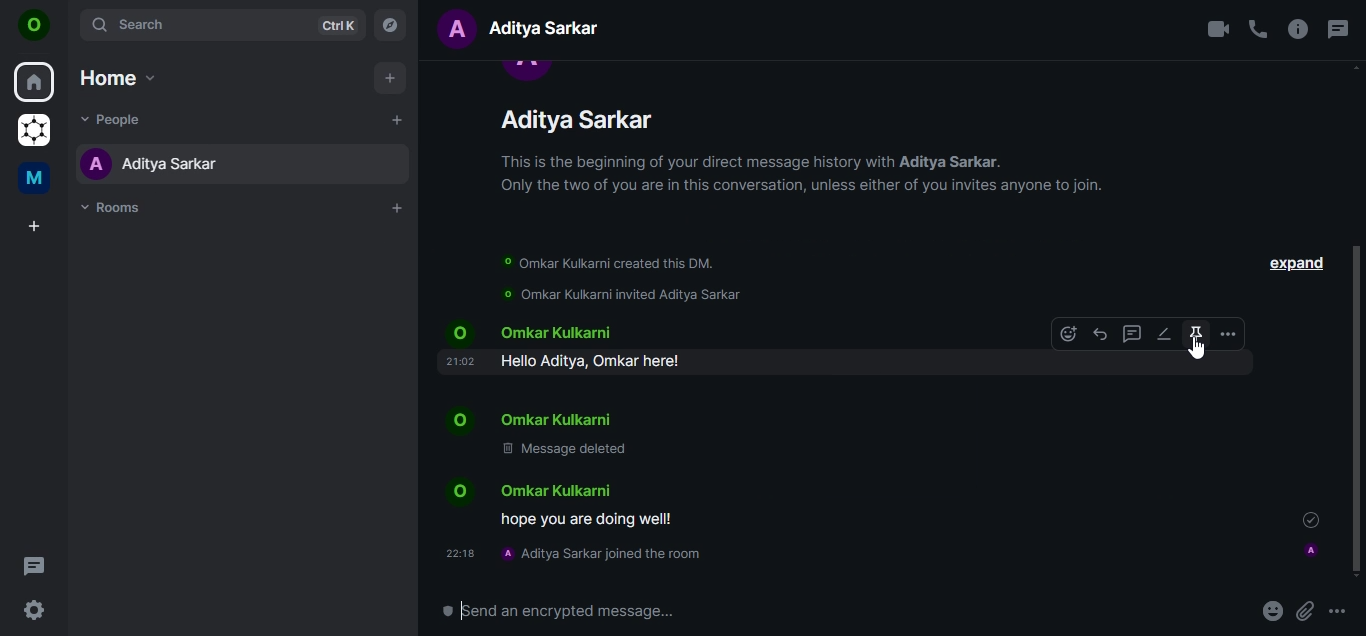  What do you see at coordinates (1270, 610) in the screenshot?
I see `emoji` at bounding box center [1270, 610].